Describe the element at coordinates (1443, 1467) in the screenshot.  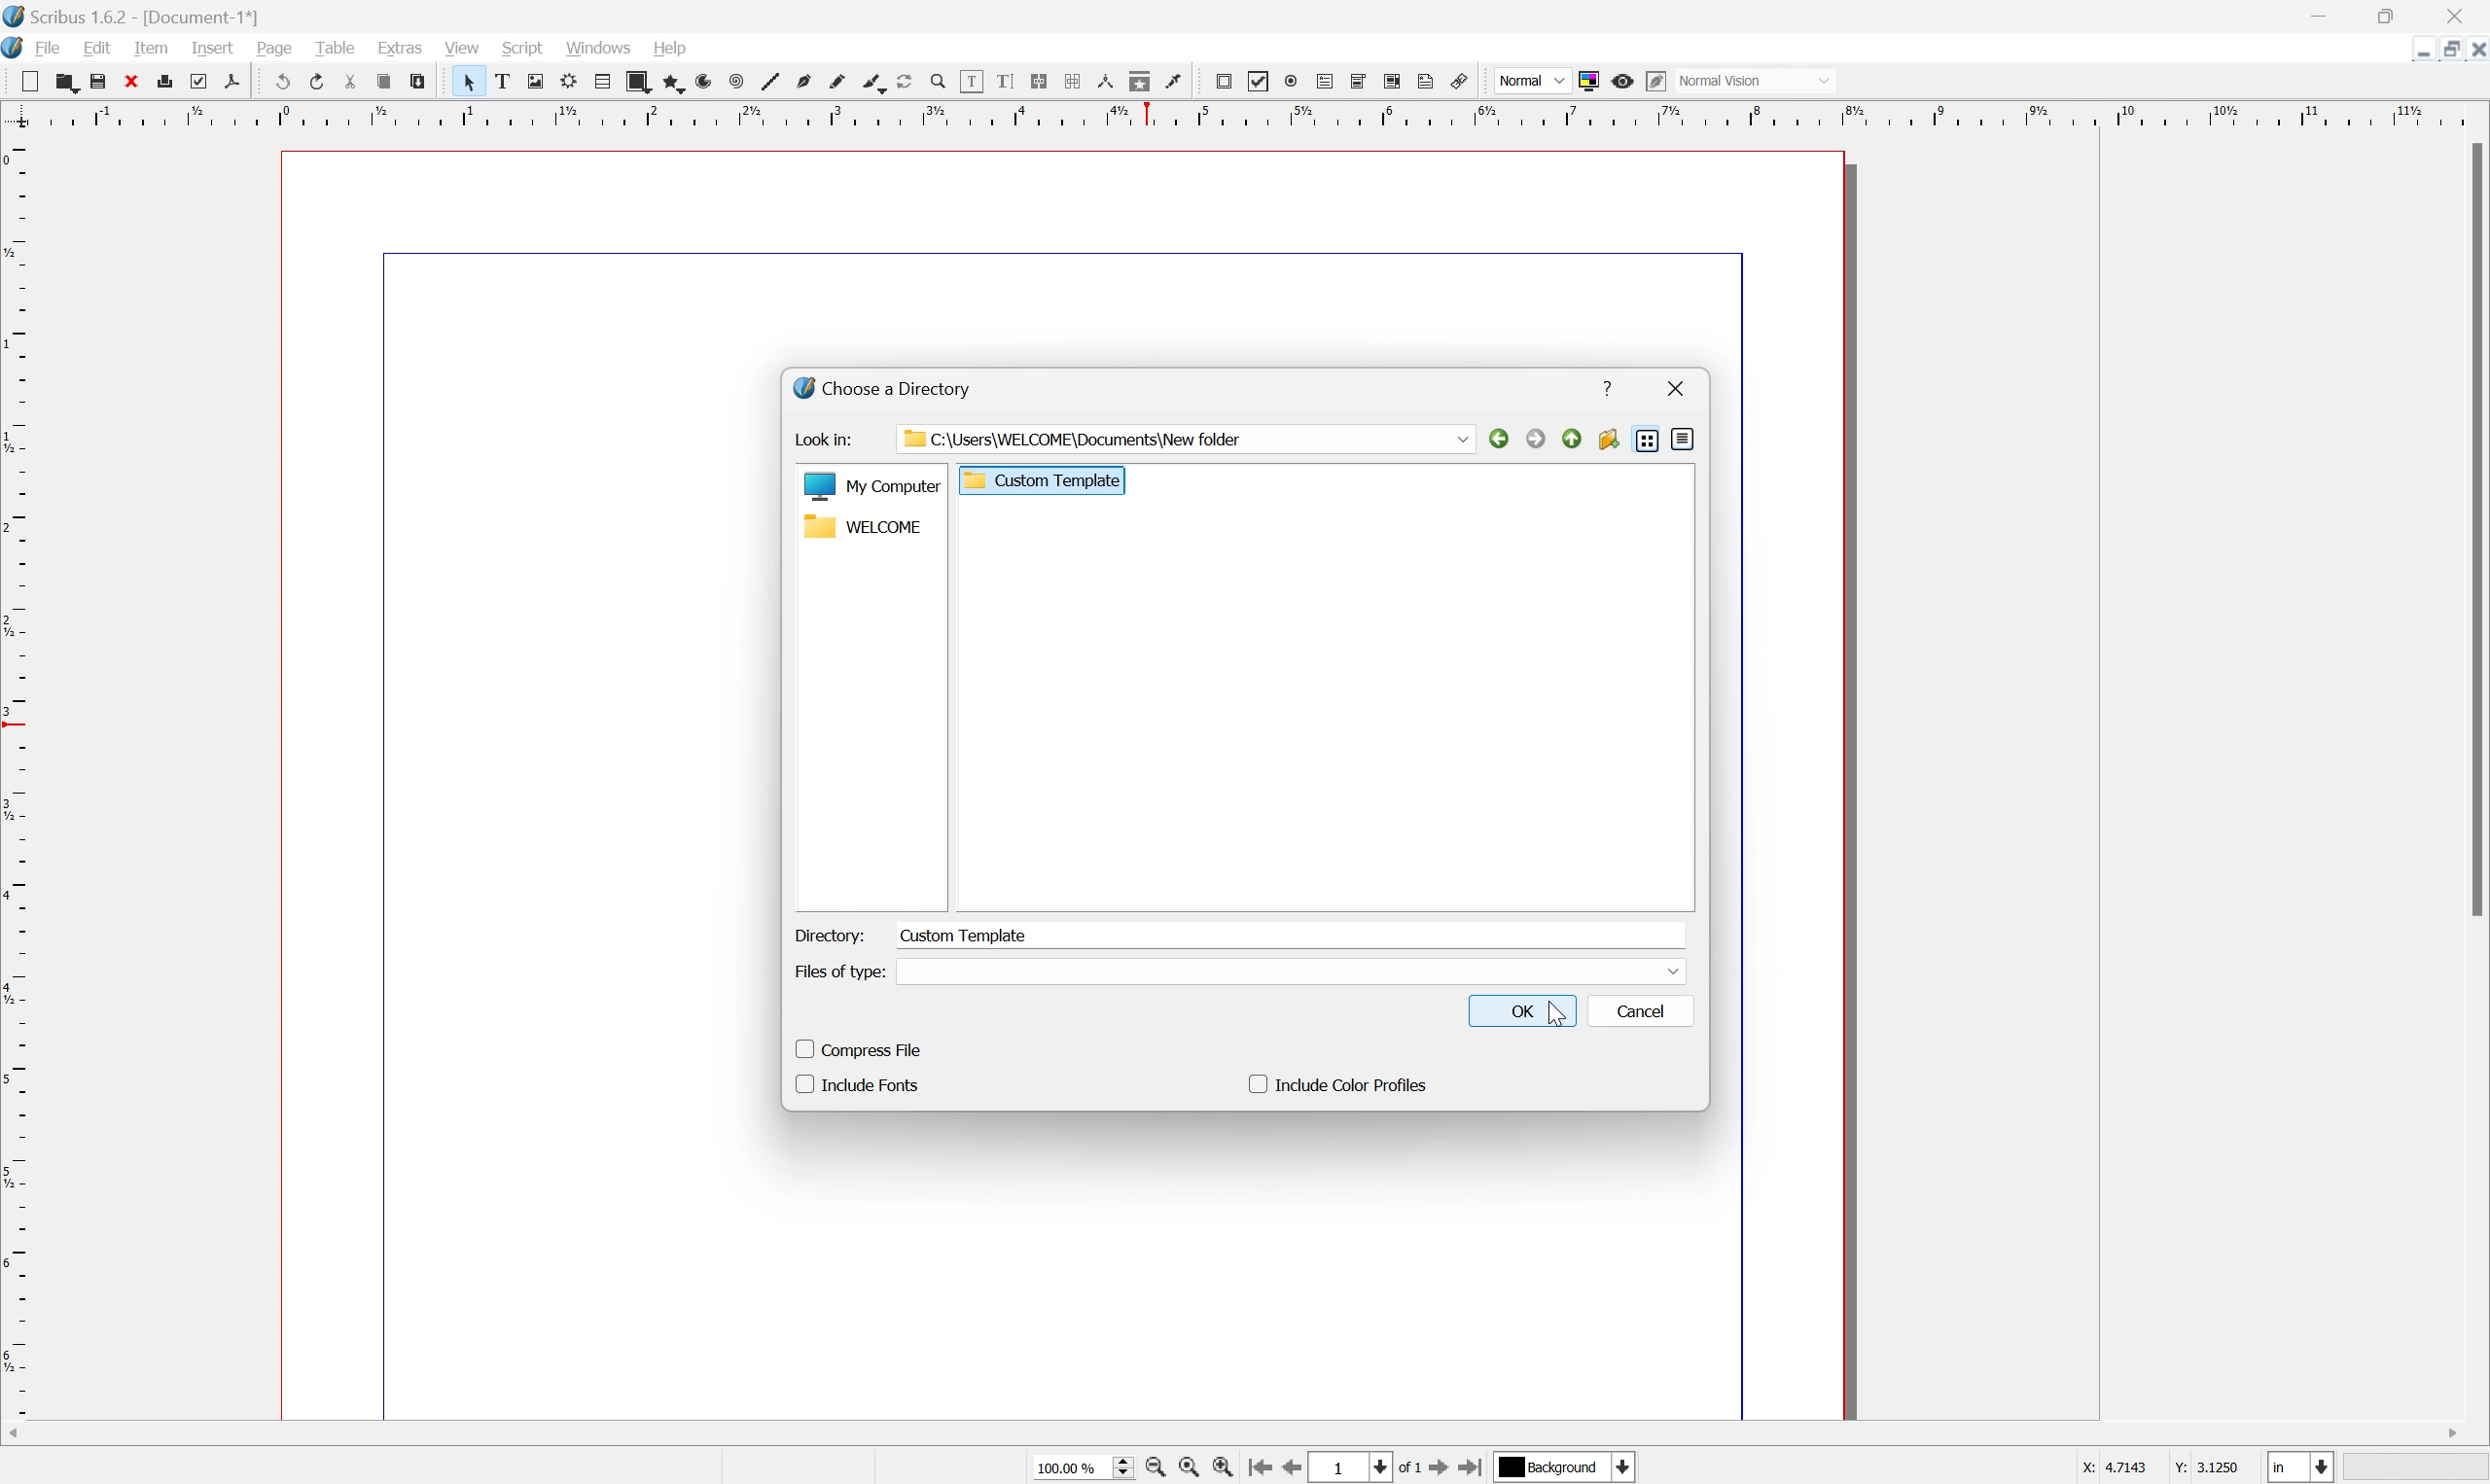
I see `Go to next page` at that location.